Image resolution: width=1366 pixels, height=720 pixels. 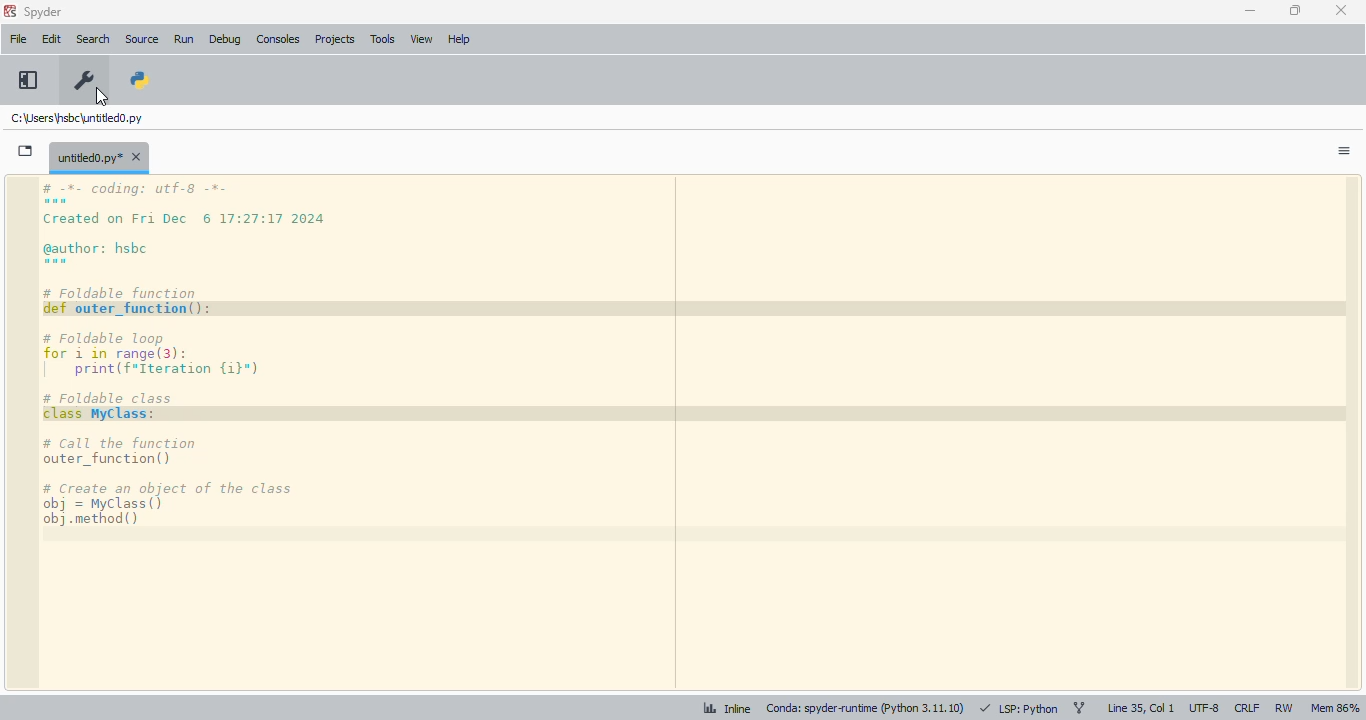 I want to click on options, so click(x=1345, y=151).